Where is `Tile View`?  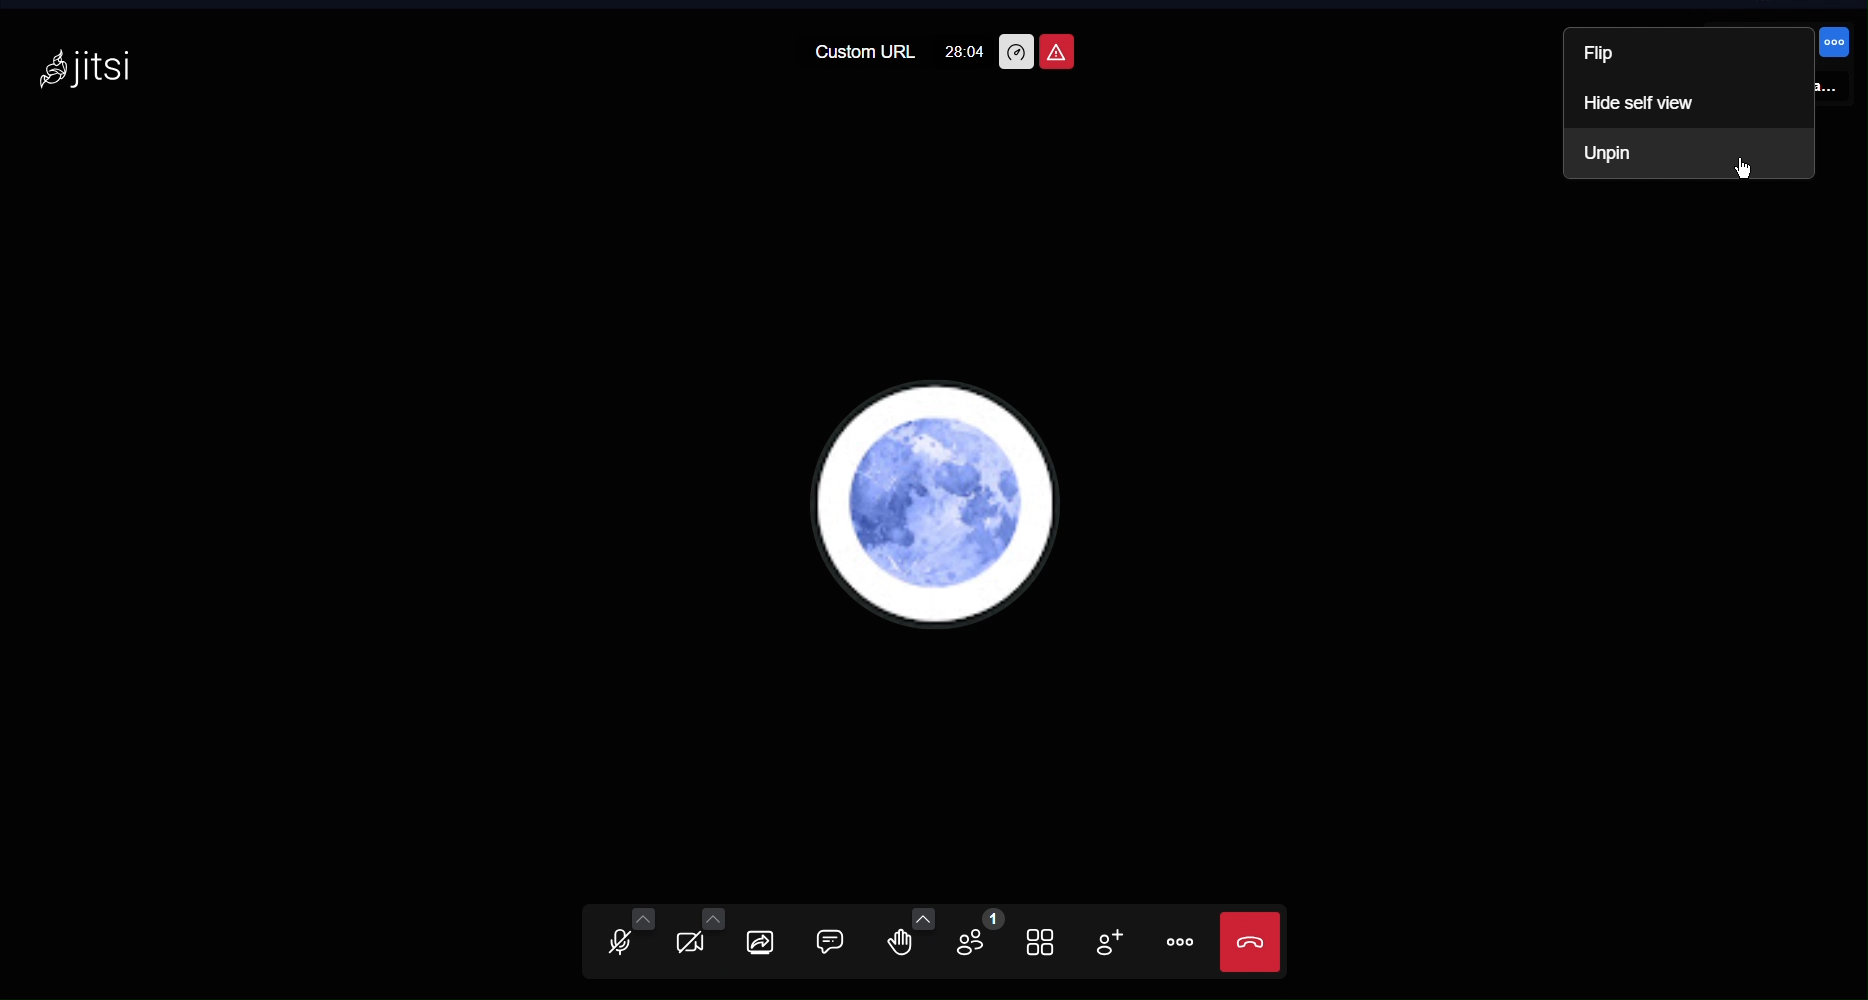
Tile View is located at coordinates (1049, 940).